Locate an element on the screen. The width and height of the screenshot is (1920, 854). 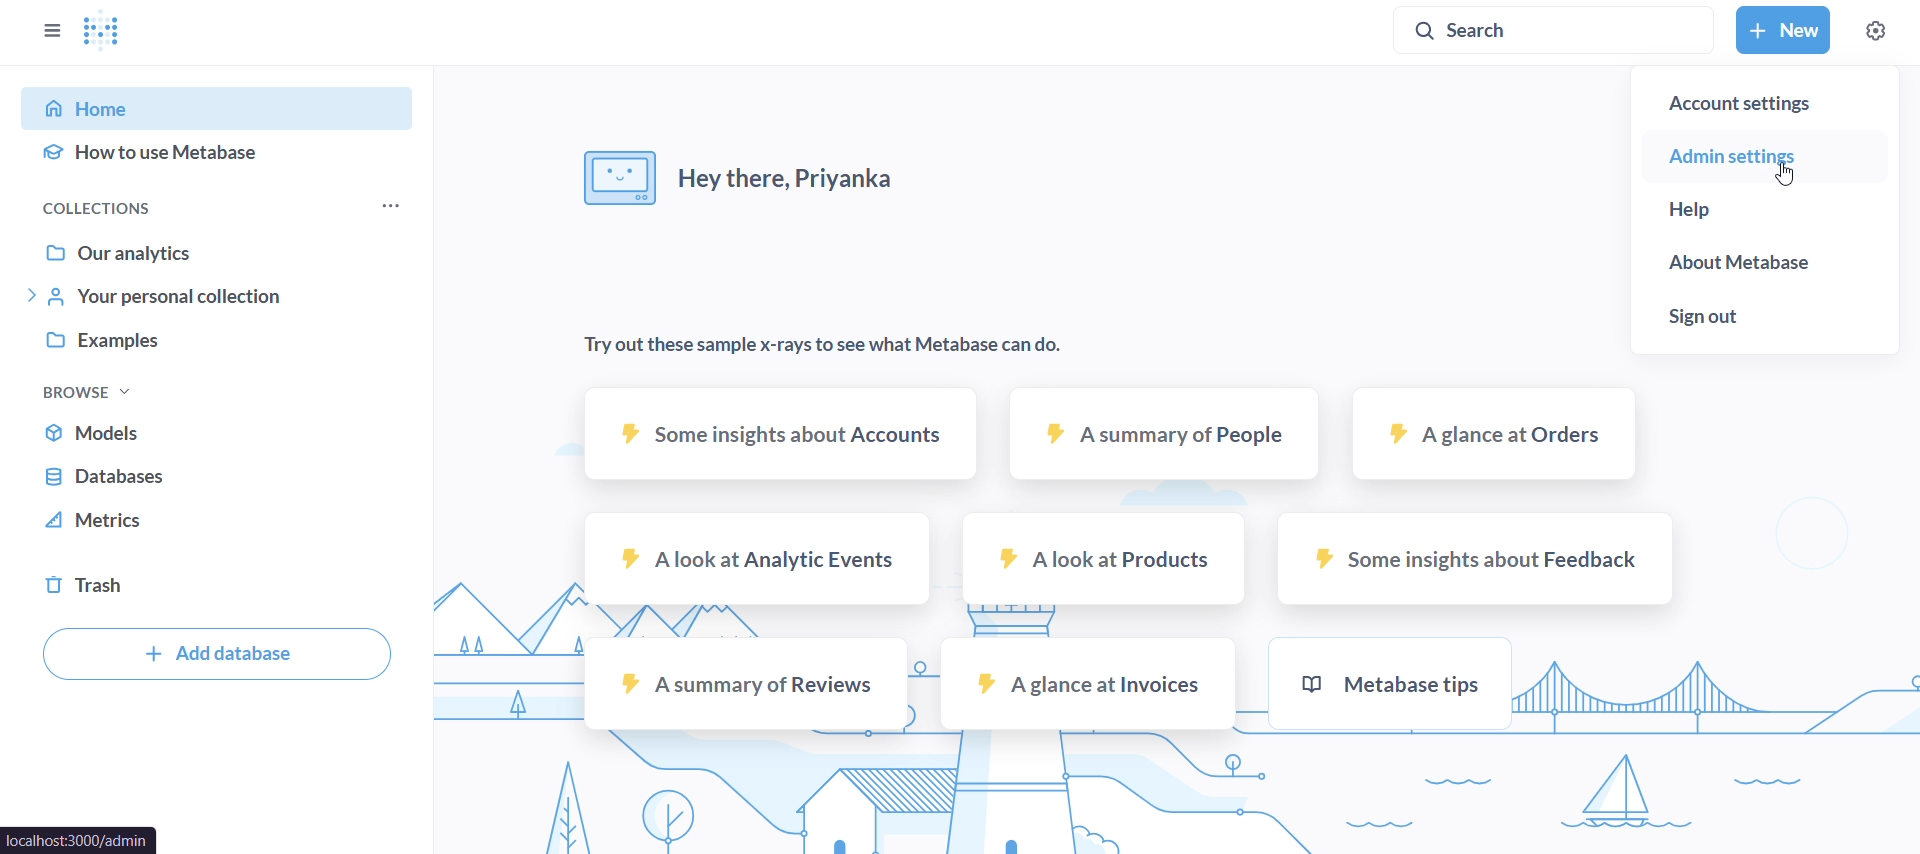
a glance at orders is located at coordinates (1500, 433).